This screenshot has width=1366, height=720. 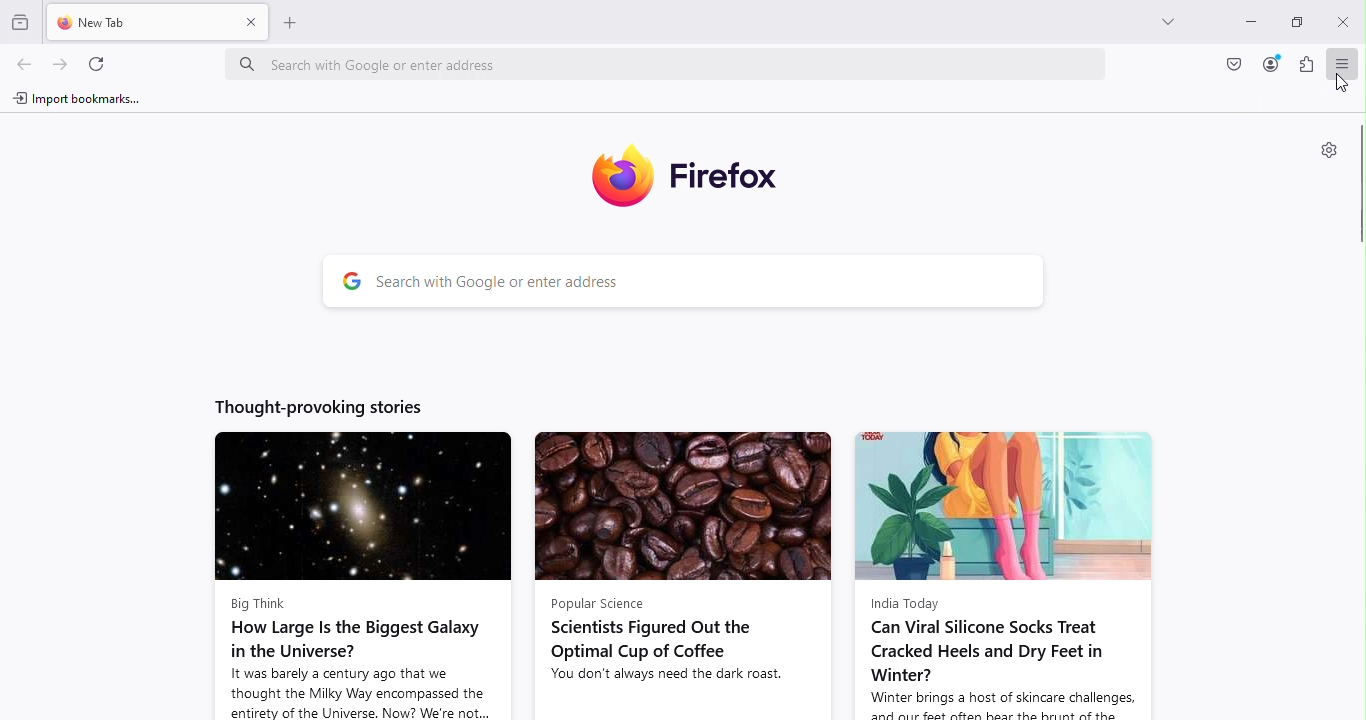 What do you see at coordinates (1228, 63) in the screenshot?
I see `Save to pocket` at bounding box center [1228, 63].